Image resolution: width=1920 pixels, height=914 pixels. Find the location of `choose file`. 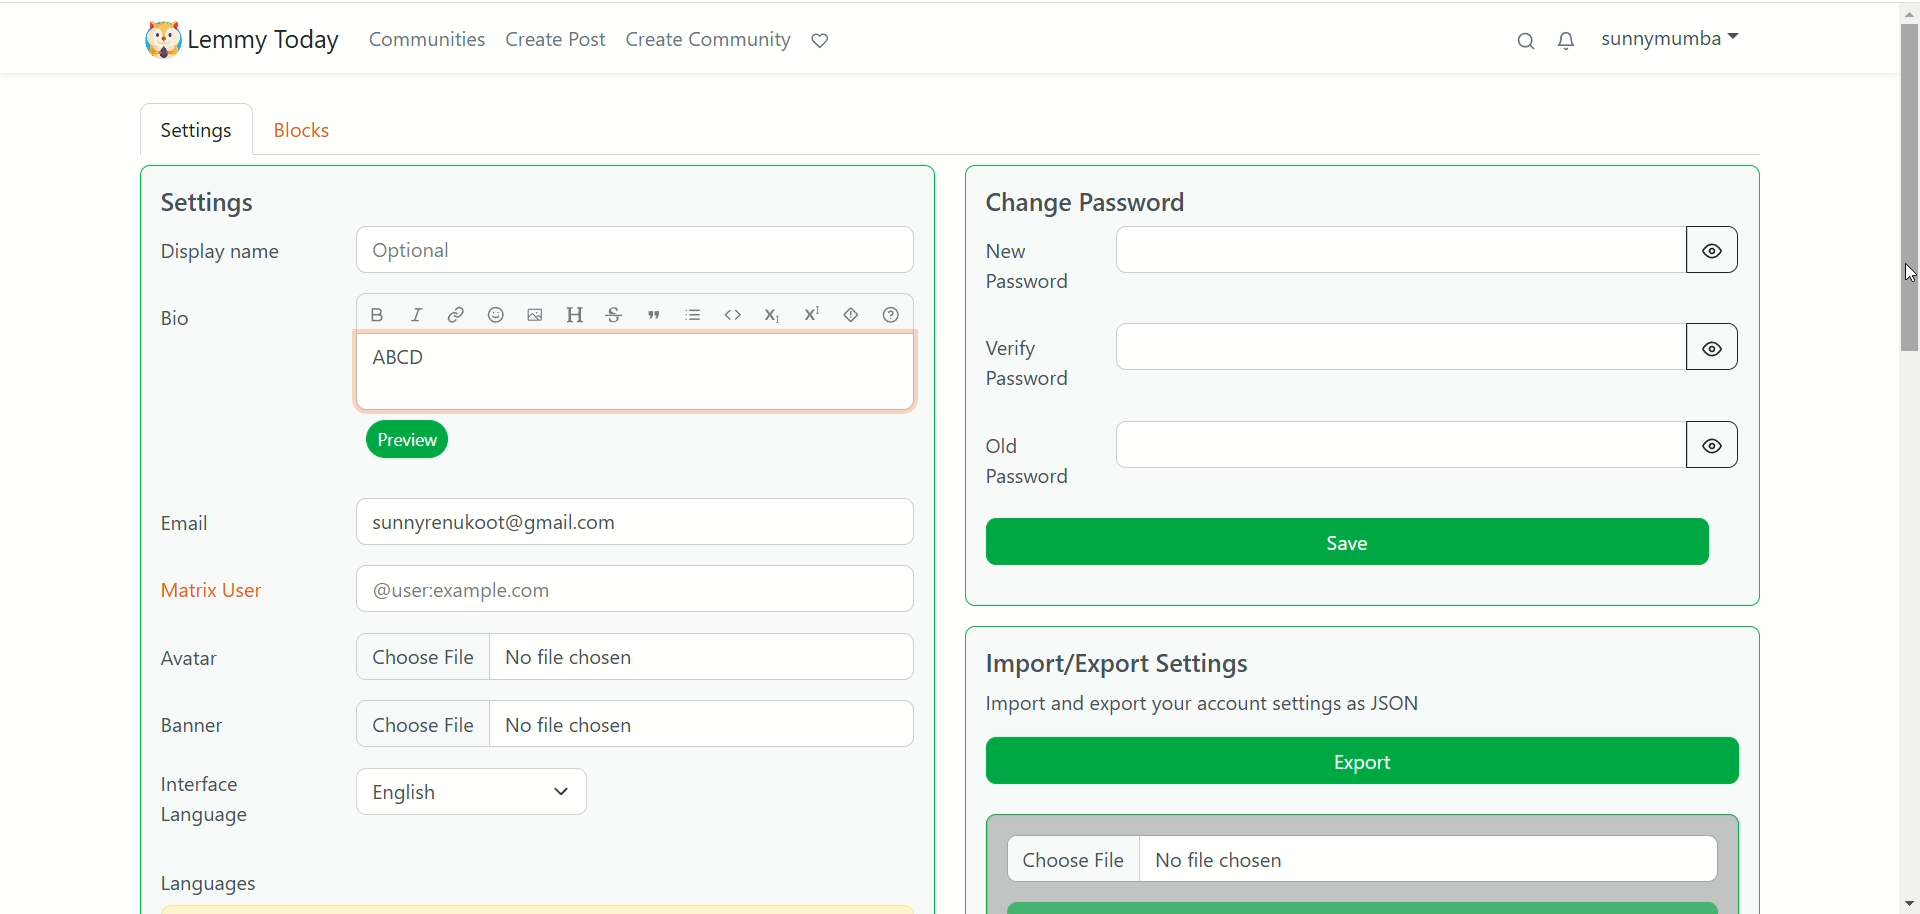

choose file is located at coordinates (629, 726).